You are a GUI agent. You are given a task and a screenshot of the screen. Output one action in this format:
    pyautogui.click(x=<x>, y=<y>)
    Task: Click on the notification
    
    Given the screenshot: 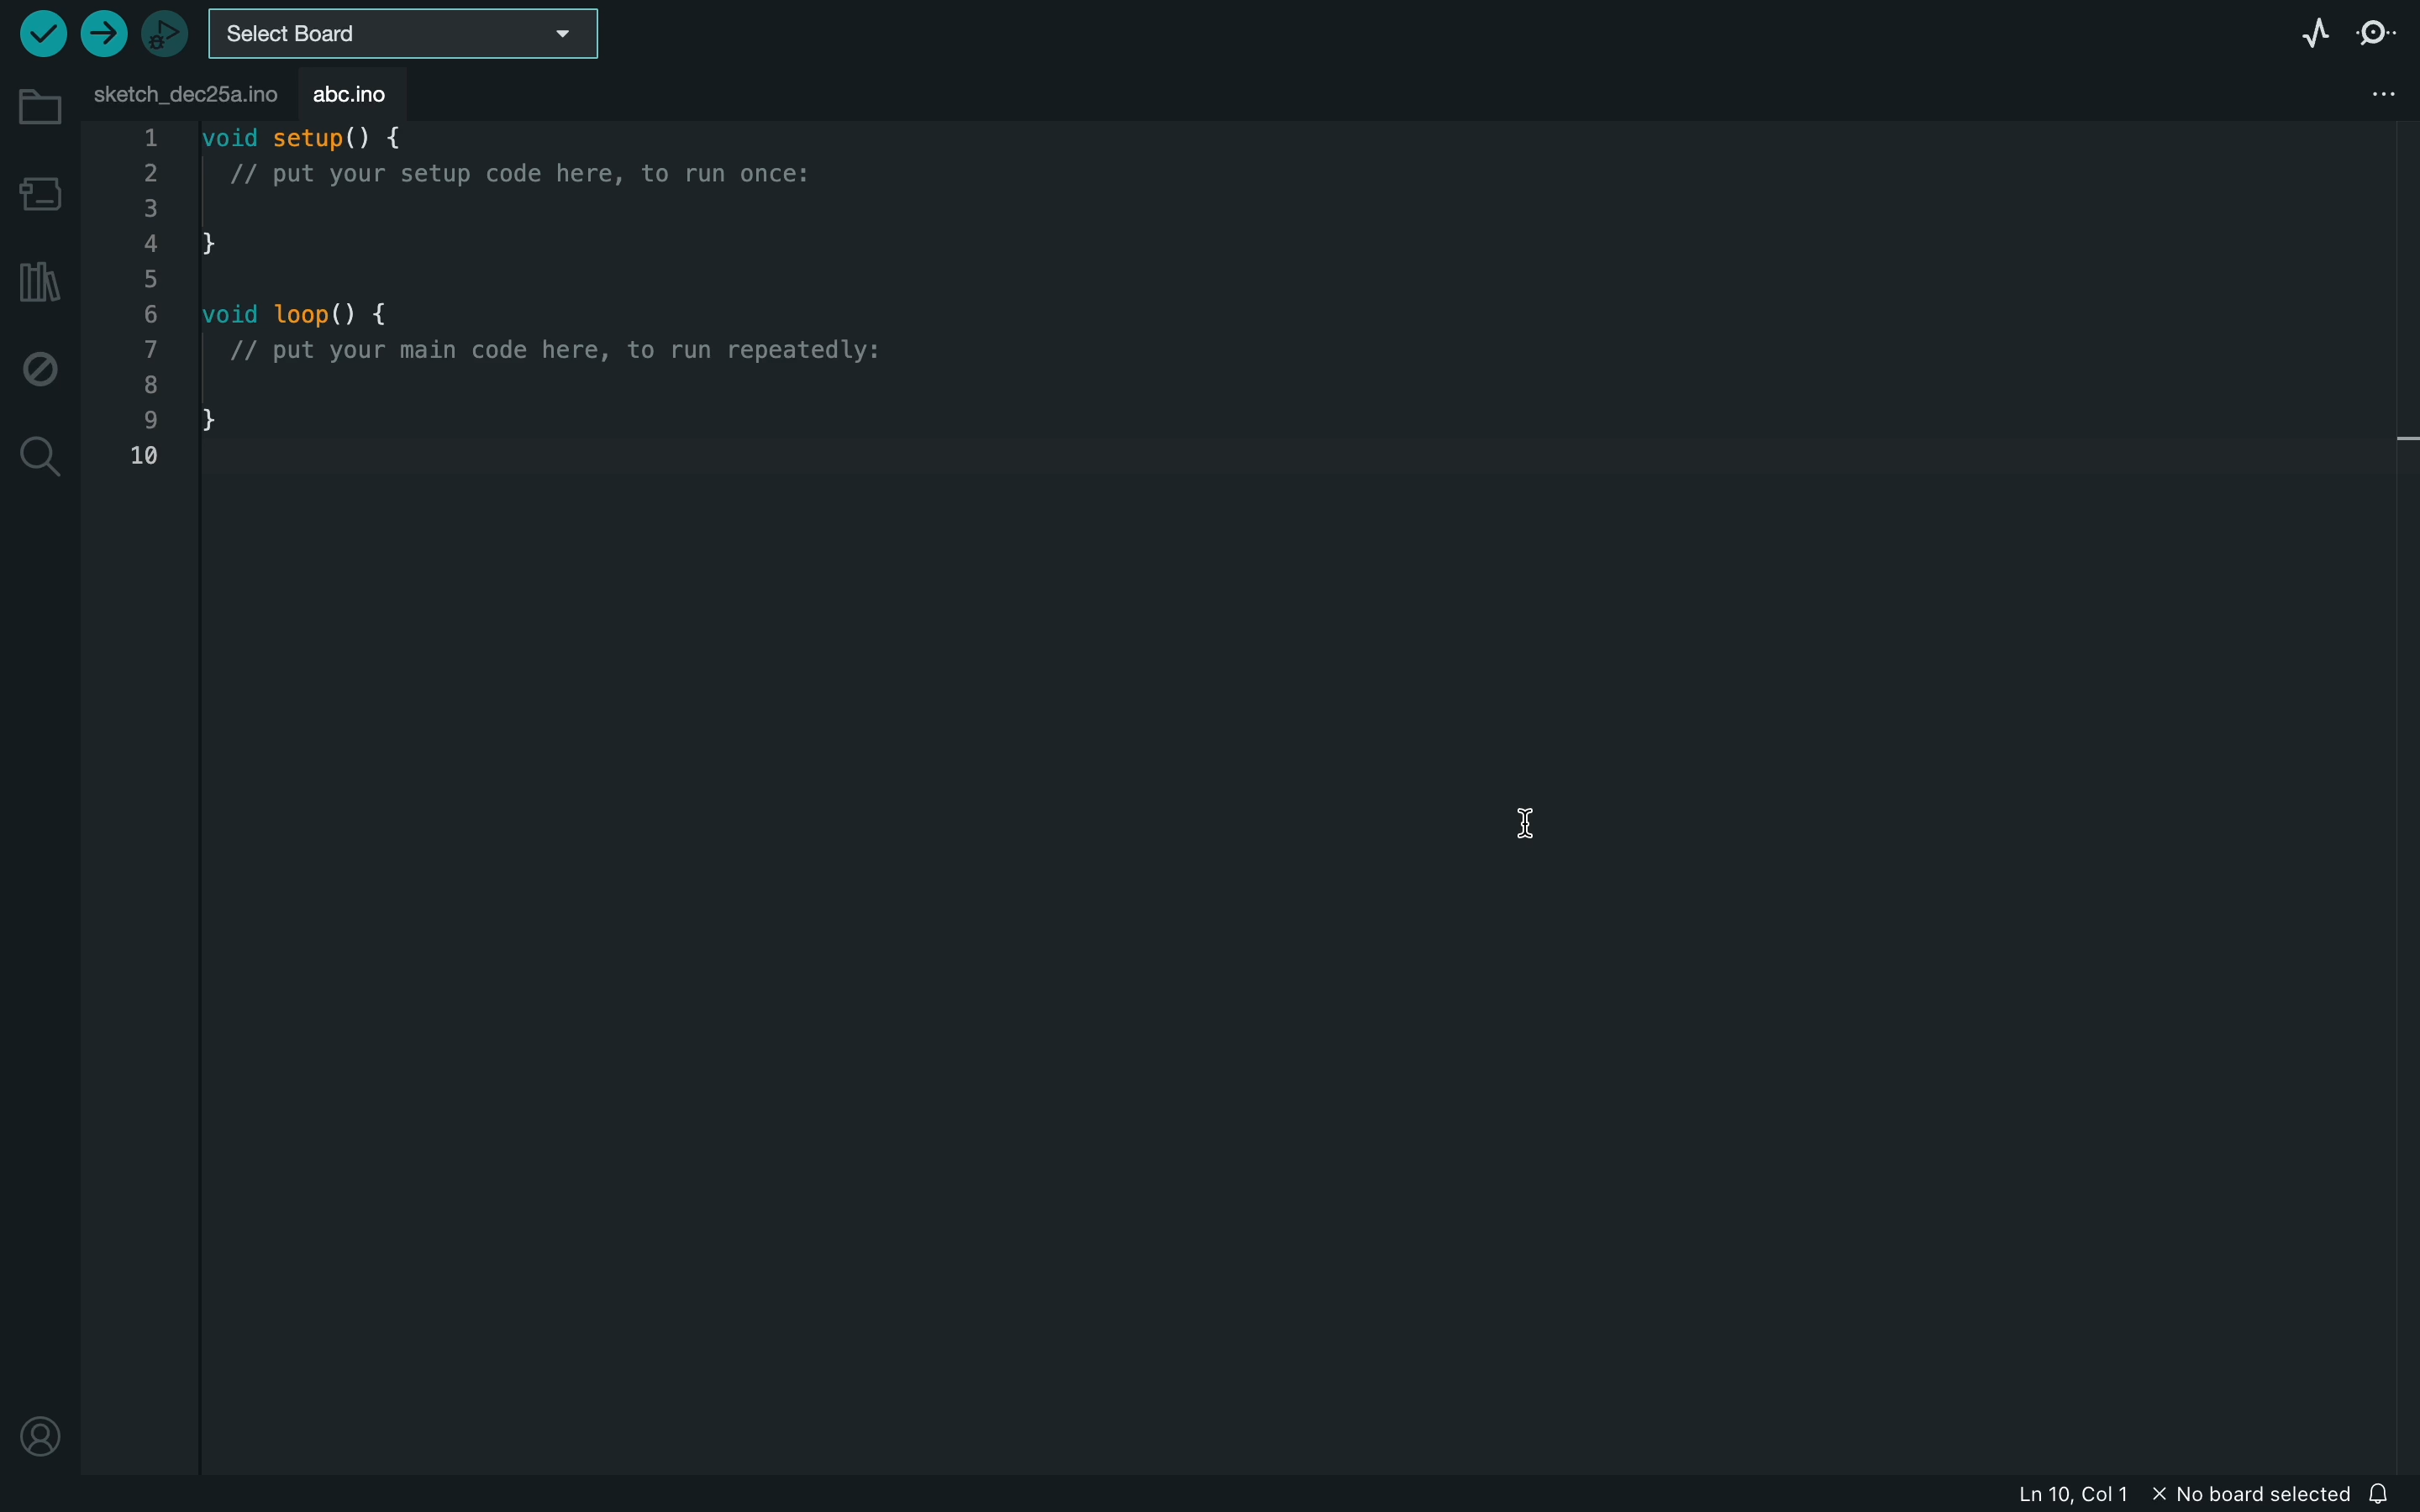 What is the action you would take?
    pyautogui.click(x=2387, y=1494)
    